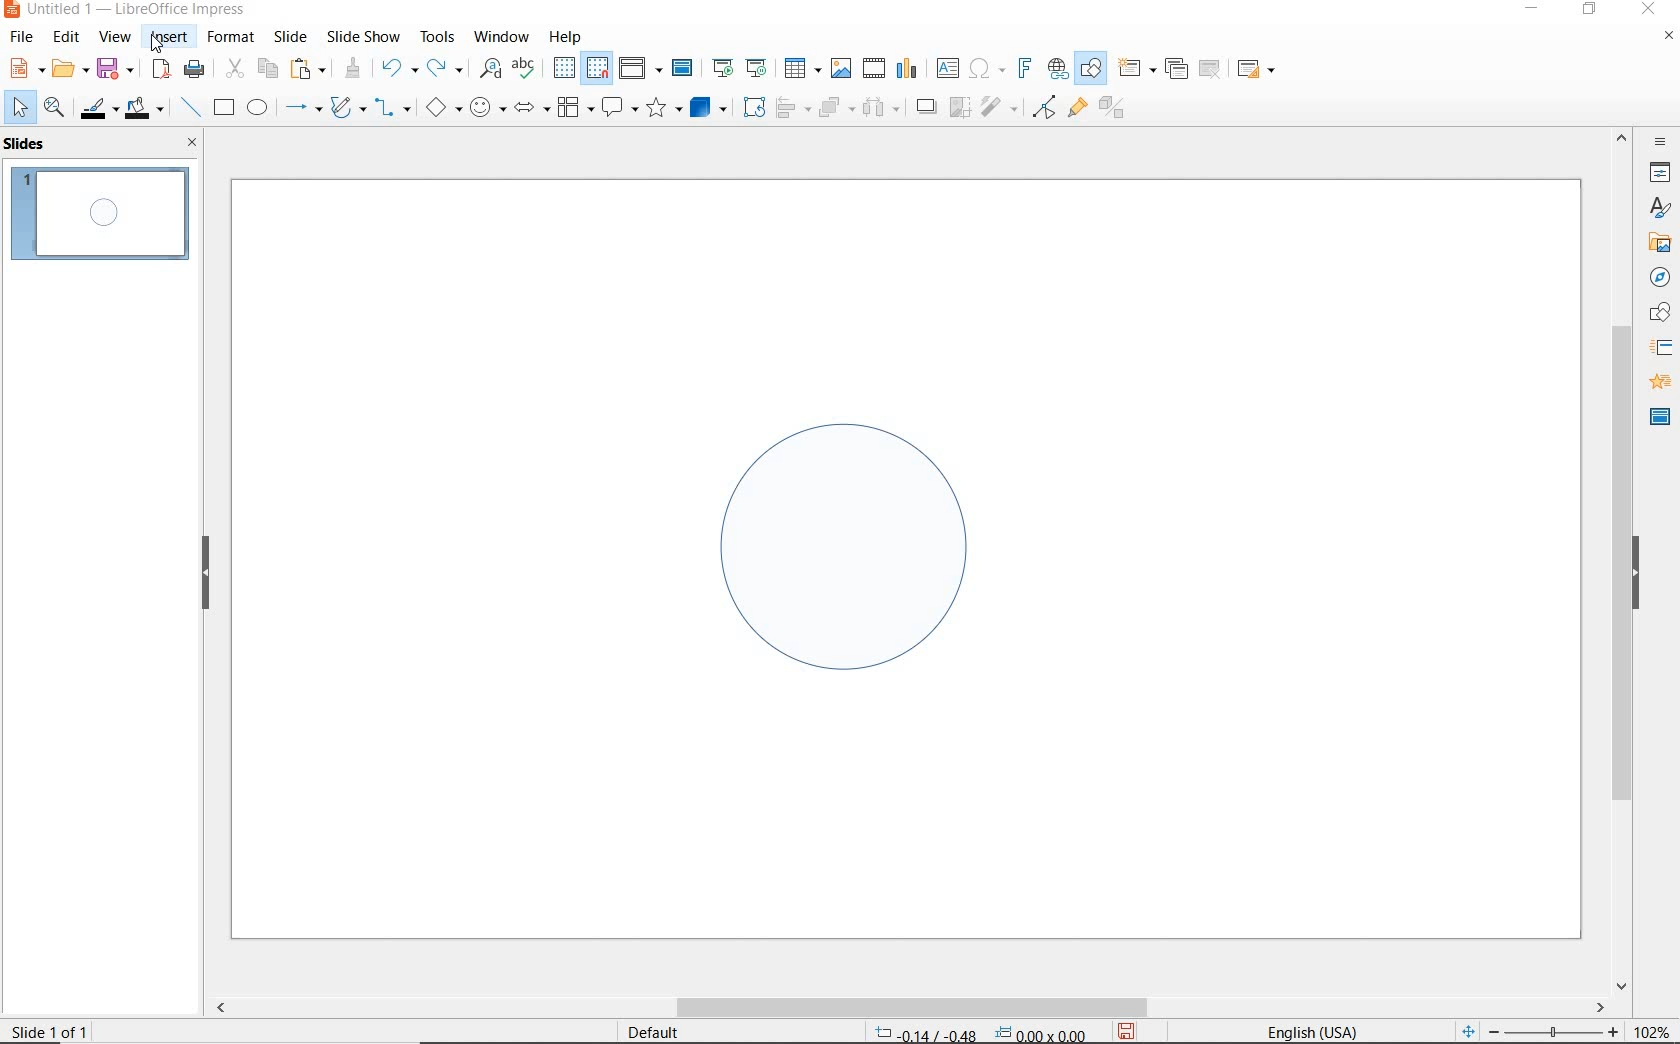 The width and height of the screenshot is (1680, 1044). I want to click on stars and banners, so click(663, 110).